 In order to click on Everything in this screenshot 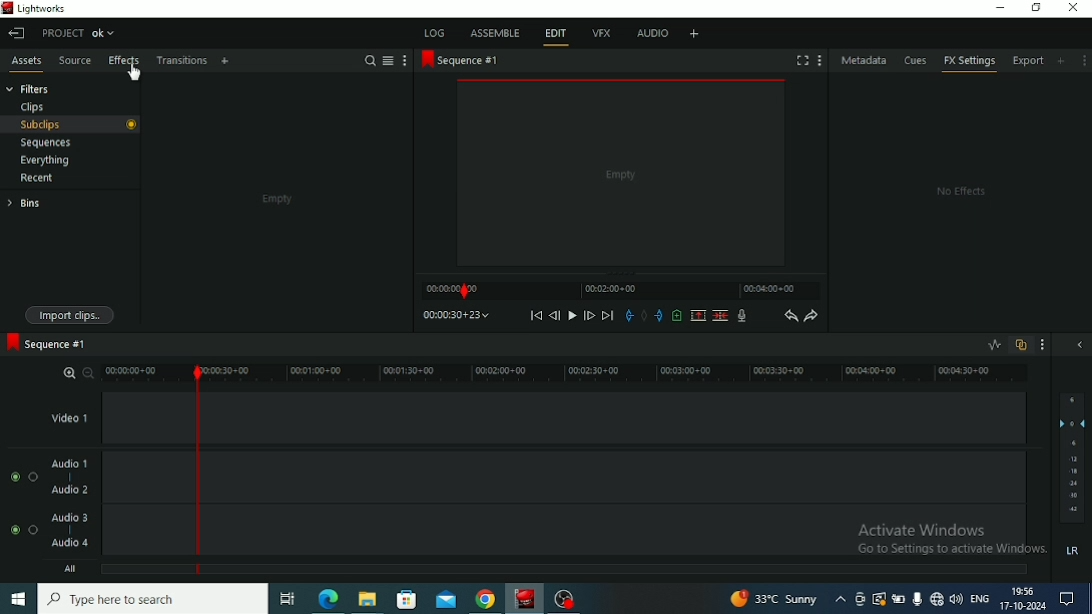, I will do `click(45, 160)`.